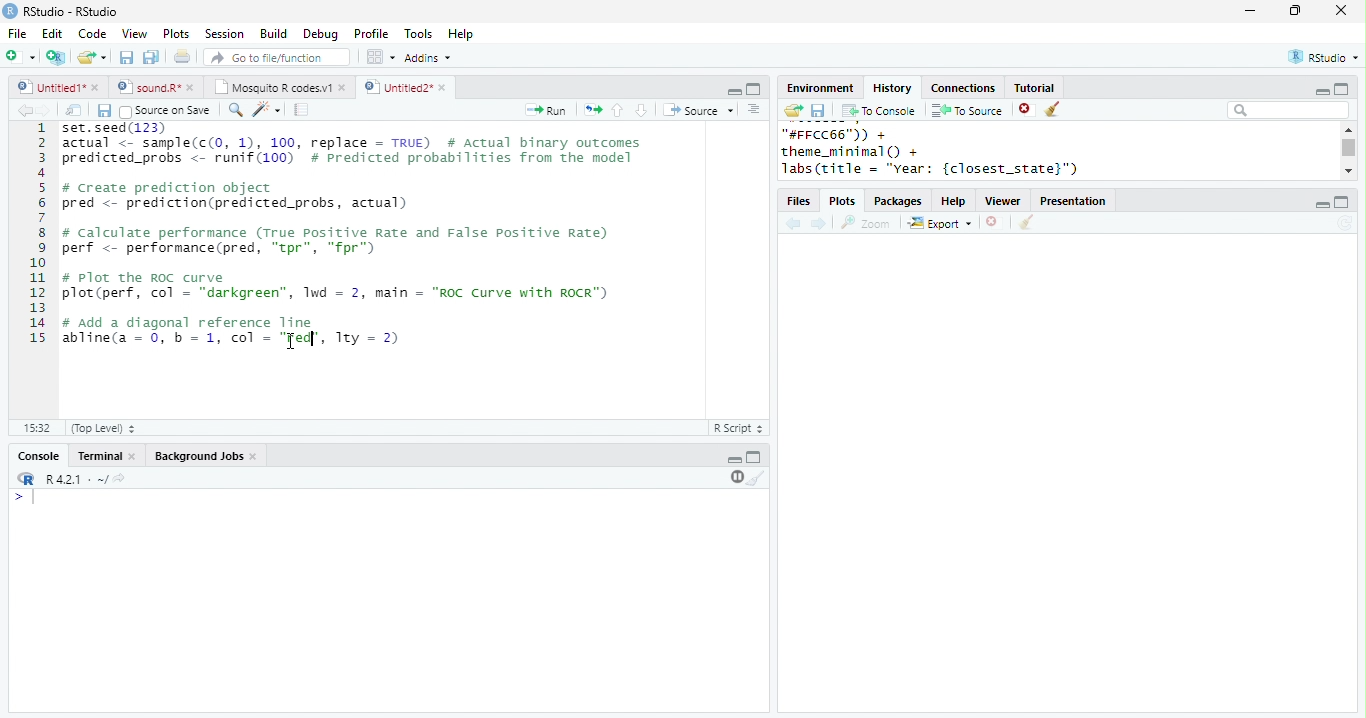 This screenshot has width=1366, height=718. I want to click on R Script, so click(739, 427).